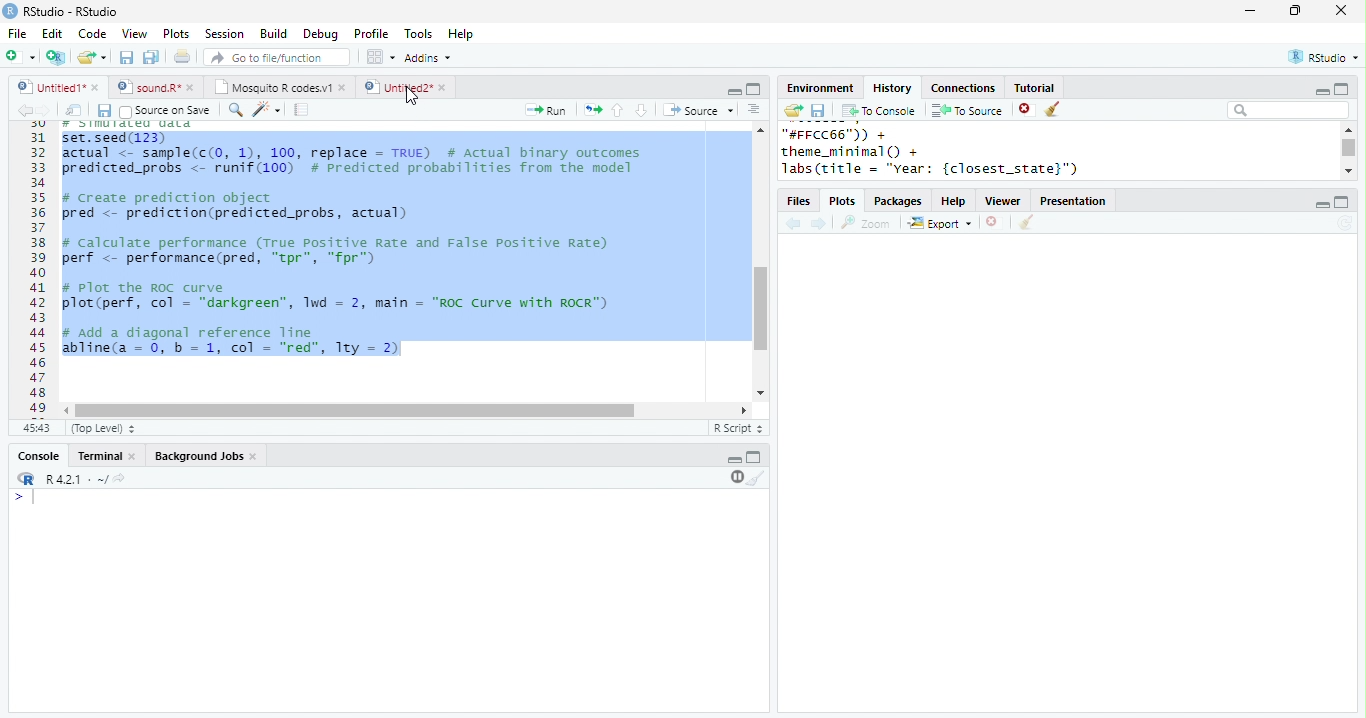 The width and height of the screenshot is (1366, 718). I want to click on close file, so click(1027, 110).